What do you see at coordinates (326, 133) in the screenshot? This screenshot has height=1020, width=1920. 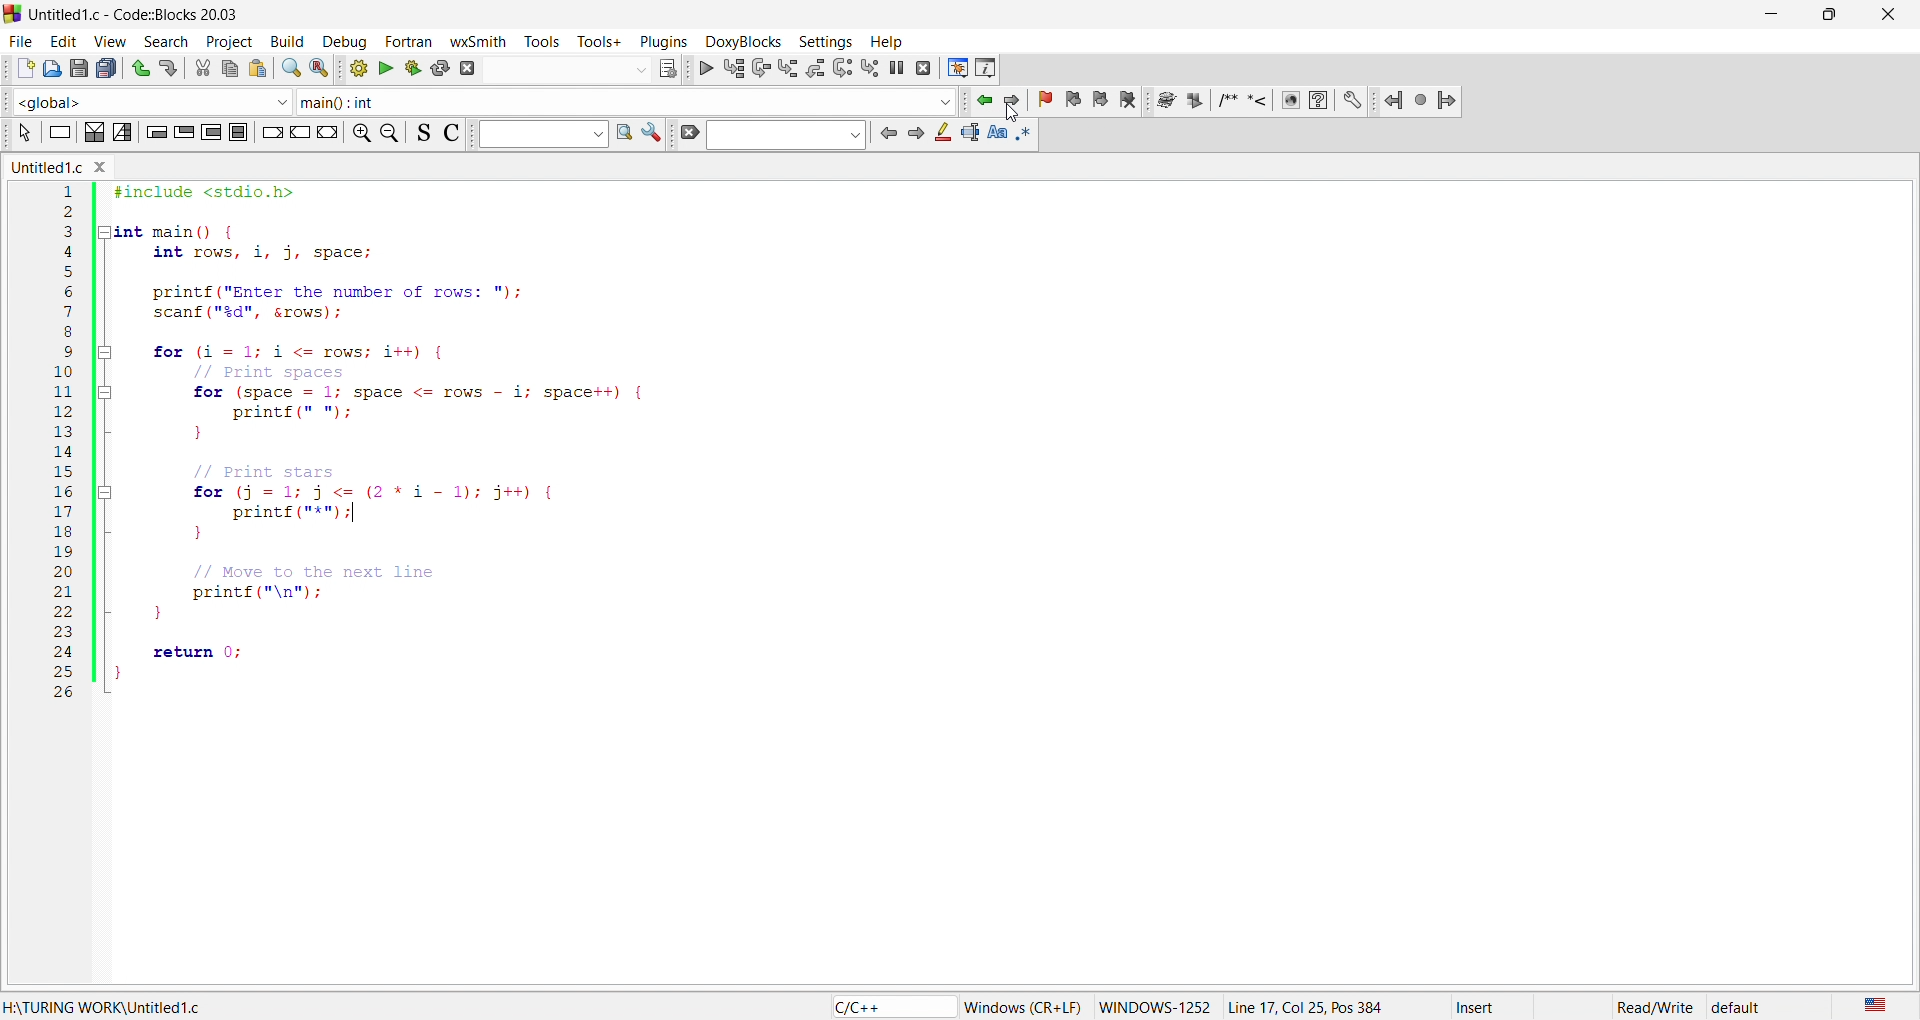 I see `icon` at bounding box center [326, 133].